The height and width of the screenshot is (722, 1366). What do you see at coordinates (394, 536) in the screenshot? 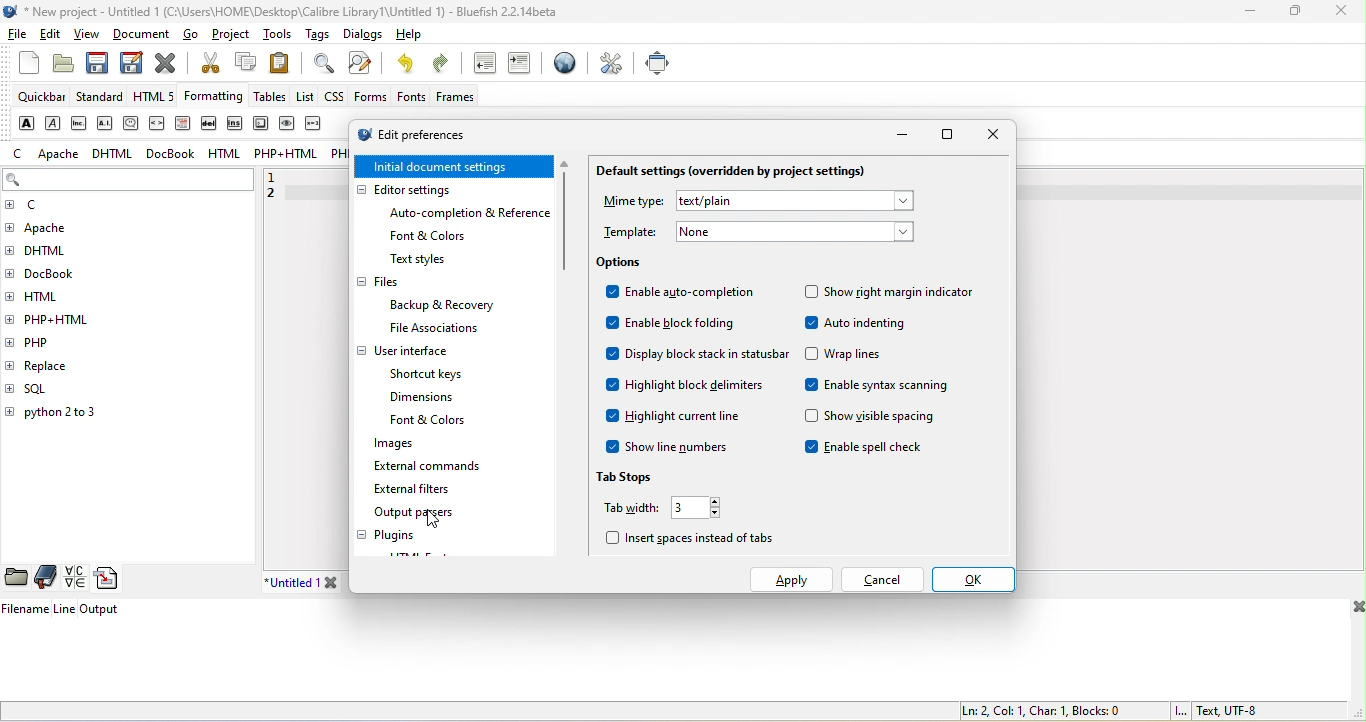
I see `plugins` at bounding box center [394, 536].